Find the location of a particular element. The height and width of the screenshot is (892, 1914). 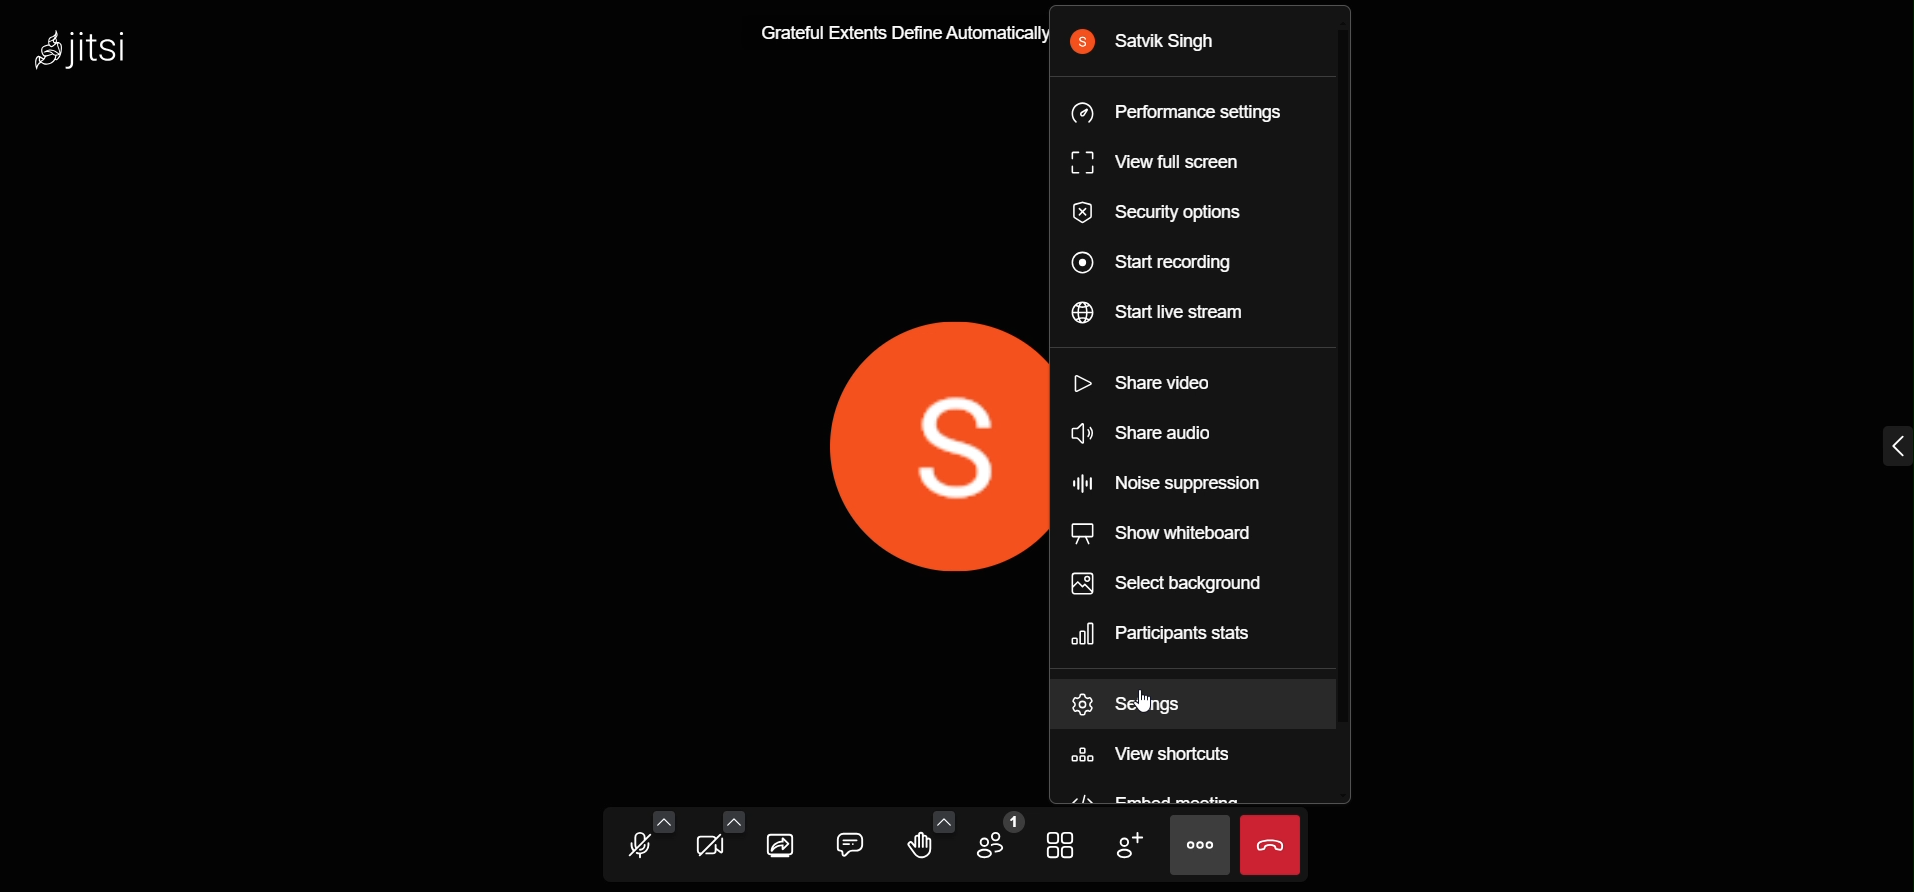

leave the meeting is located at coordinates (1269, 843).